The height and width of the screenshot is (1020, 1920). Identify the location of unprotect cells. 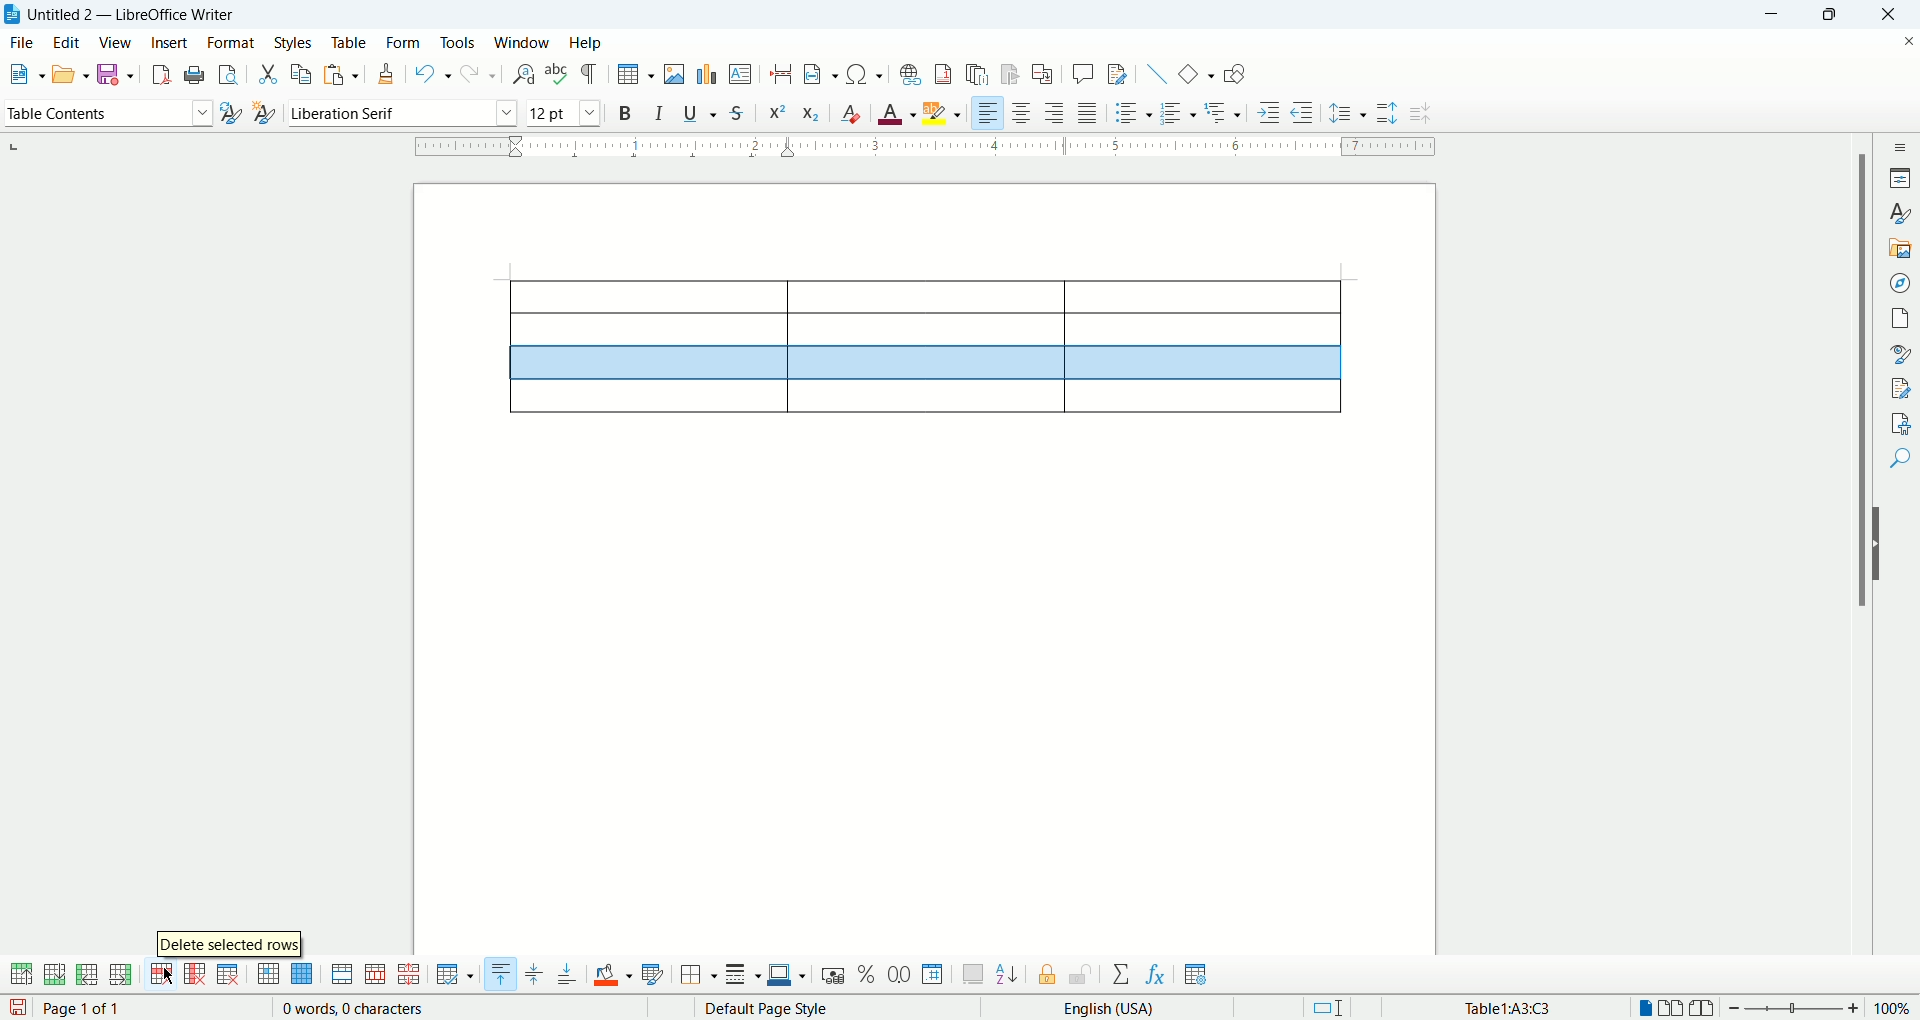
(1080, 976).